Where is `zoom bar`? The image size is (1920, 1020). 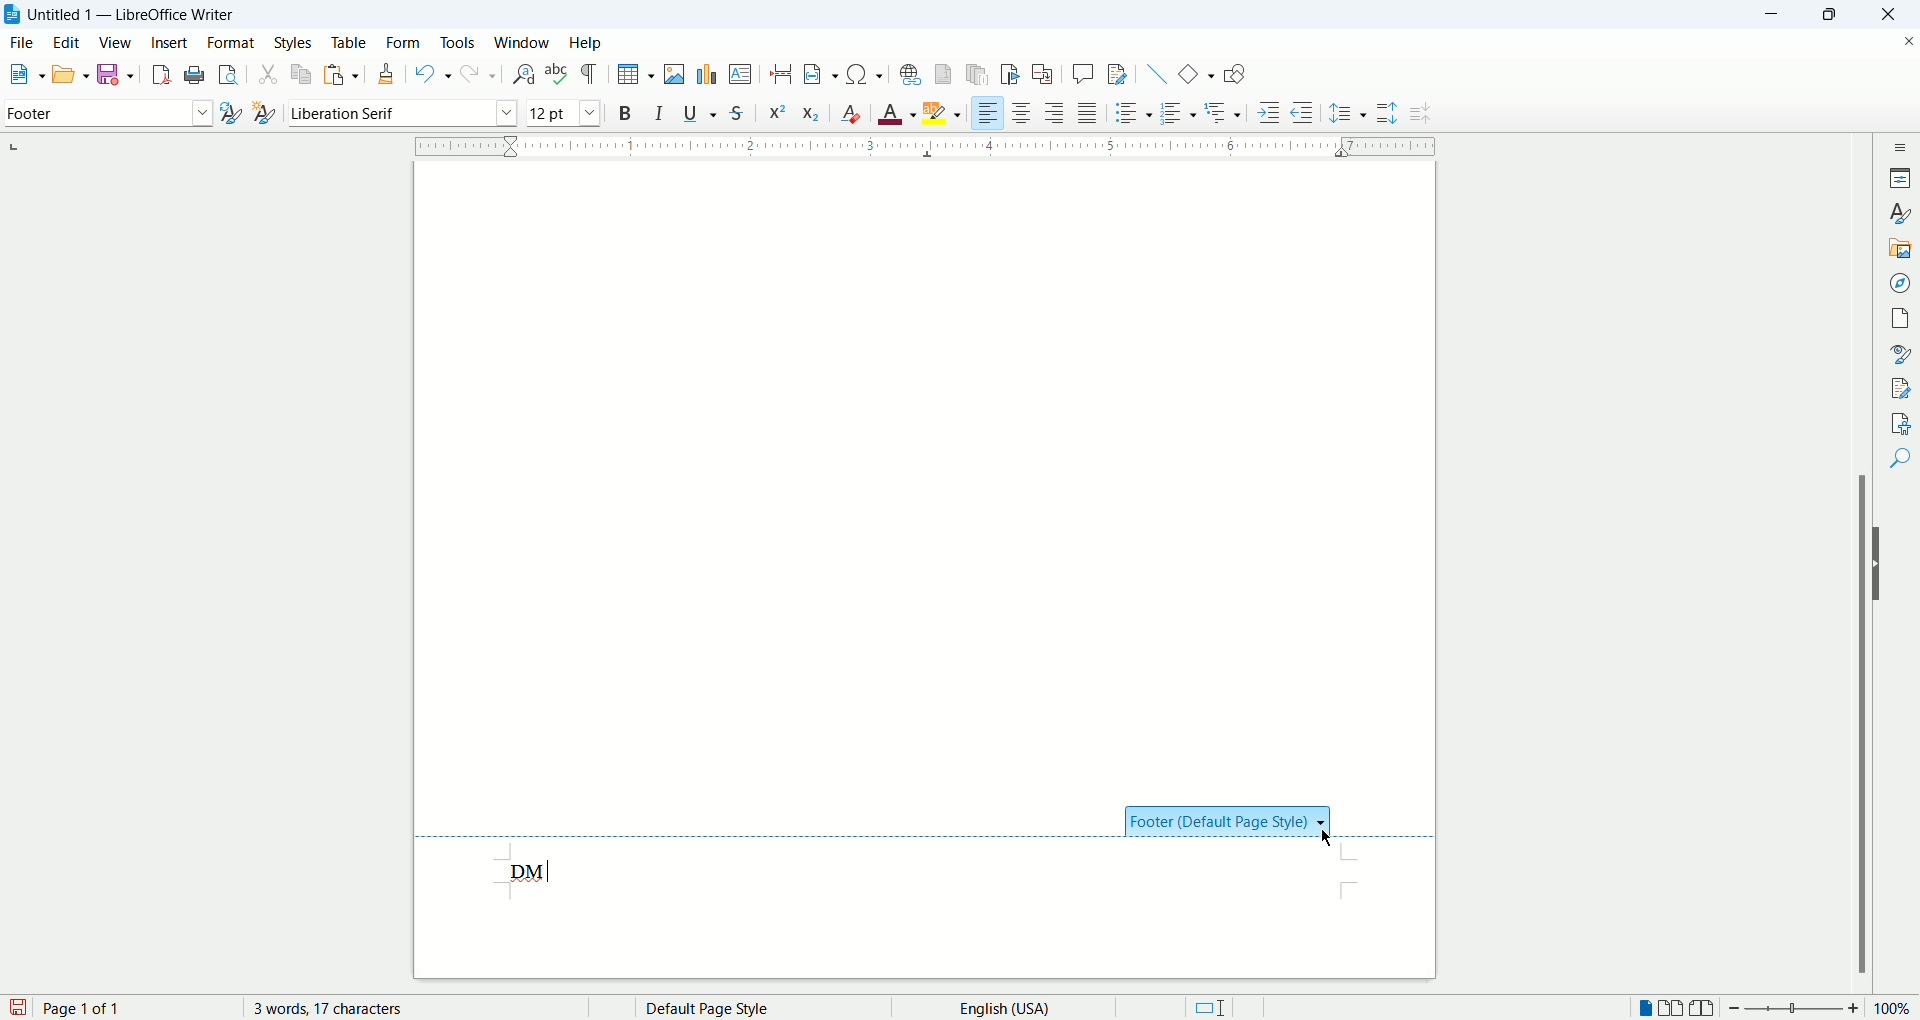 zoom bar is located at coordinates (1793, 1009).